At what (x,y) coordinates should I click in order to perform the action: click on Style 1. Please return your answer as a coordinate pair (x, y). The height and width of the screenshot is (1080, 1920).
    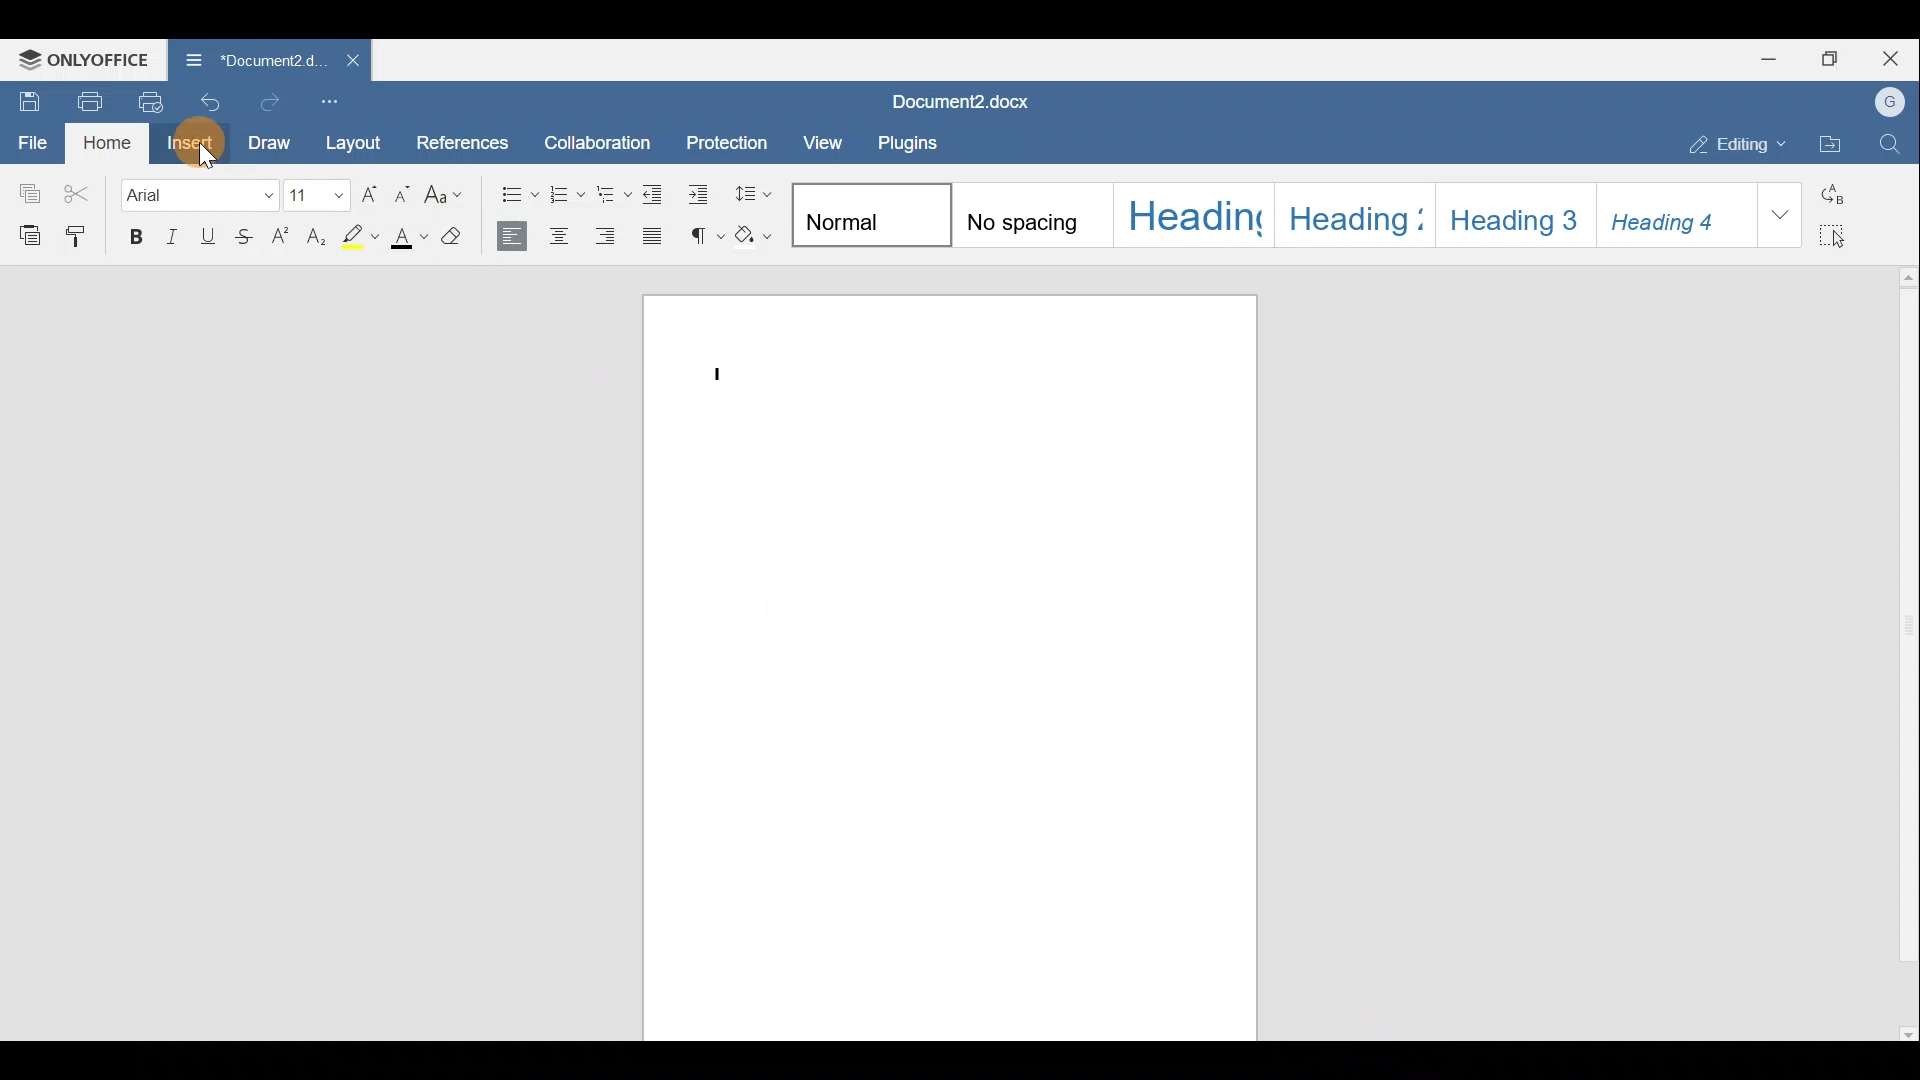
    Looking at the image, I should click on (872, 213).